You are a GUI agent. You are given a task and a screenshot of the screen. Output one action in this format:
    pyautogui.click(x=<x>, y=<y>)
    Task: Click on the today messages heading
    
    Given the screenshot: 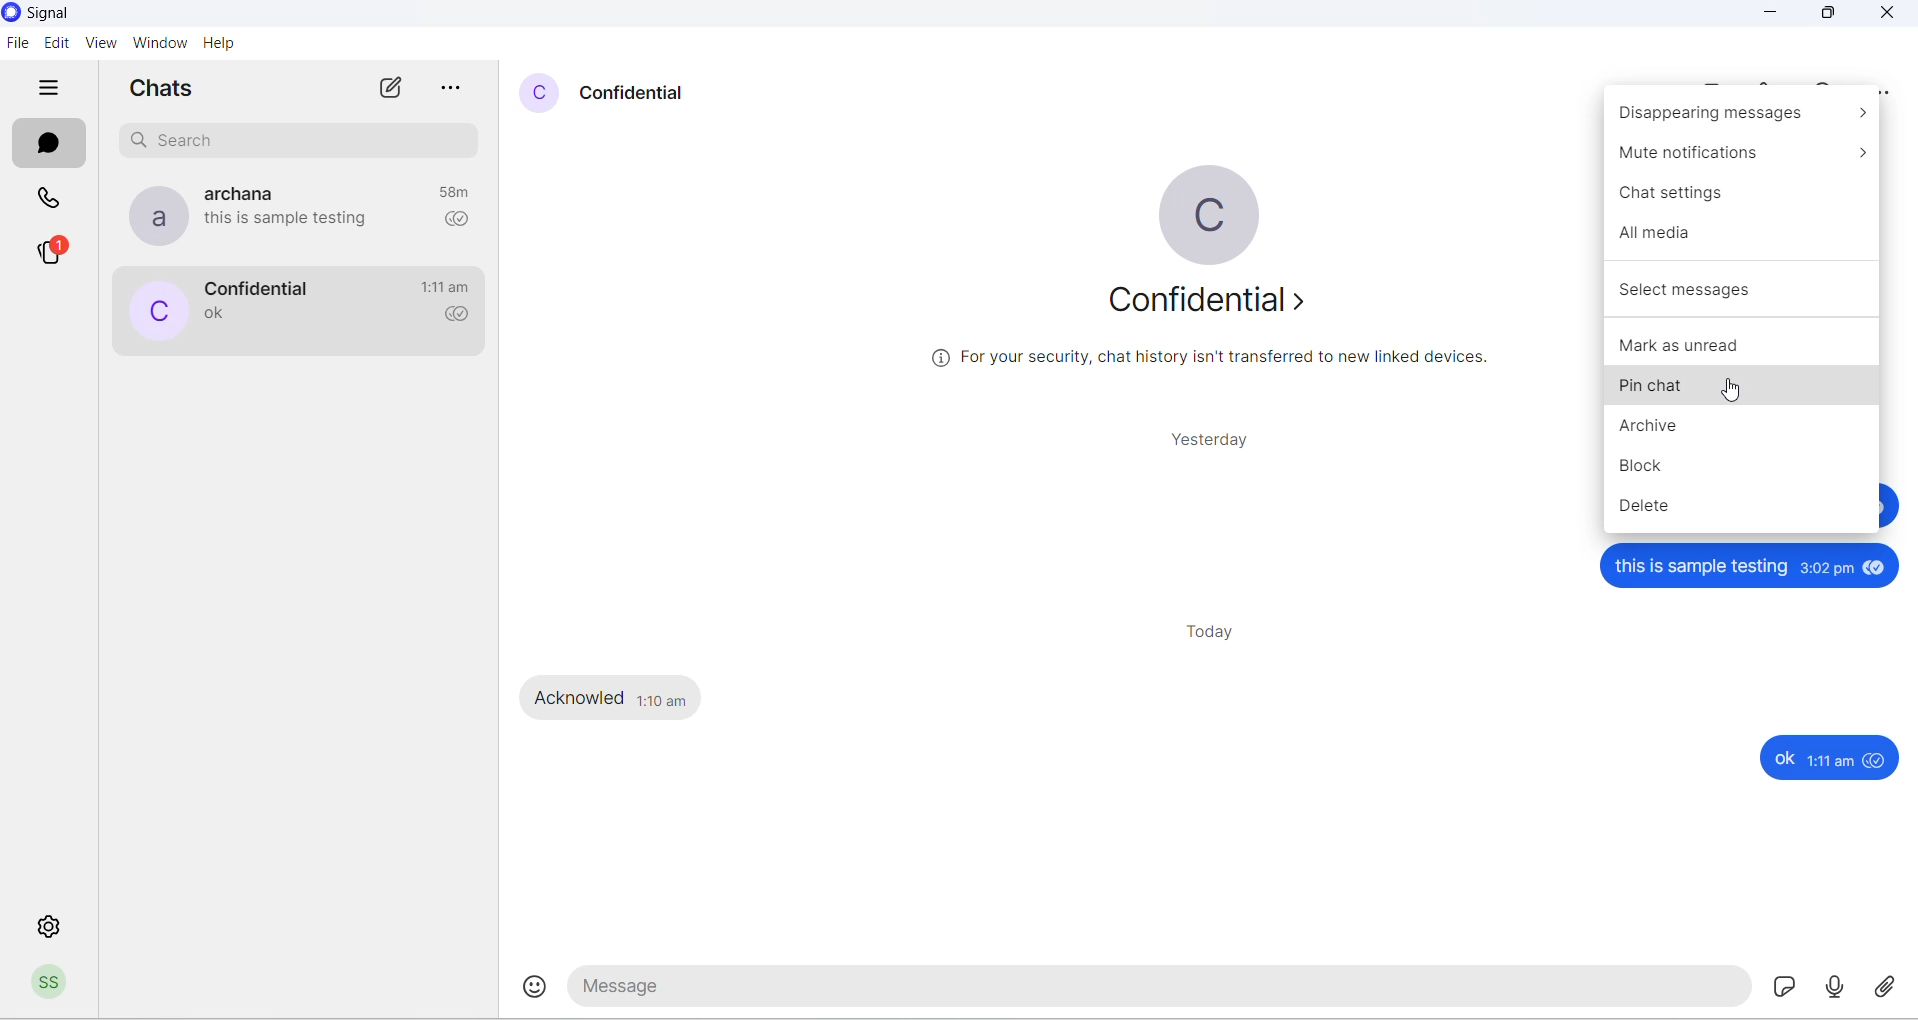 What is the action you would take?
    pyautogui.click(x=1216, y=633)
    